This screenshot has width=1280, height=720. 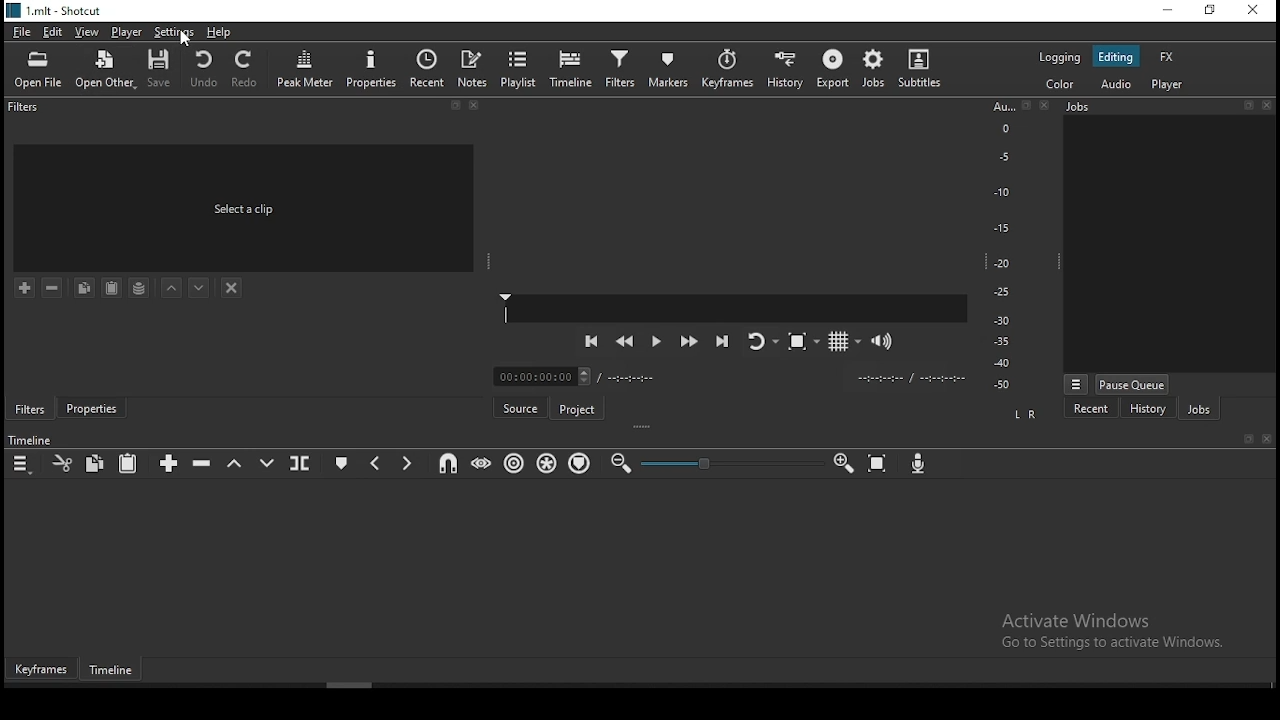 What do you see at coordinates (479, 465) in the screenshot?
I see `scrub while dragging` at bounding box center [479, 465].